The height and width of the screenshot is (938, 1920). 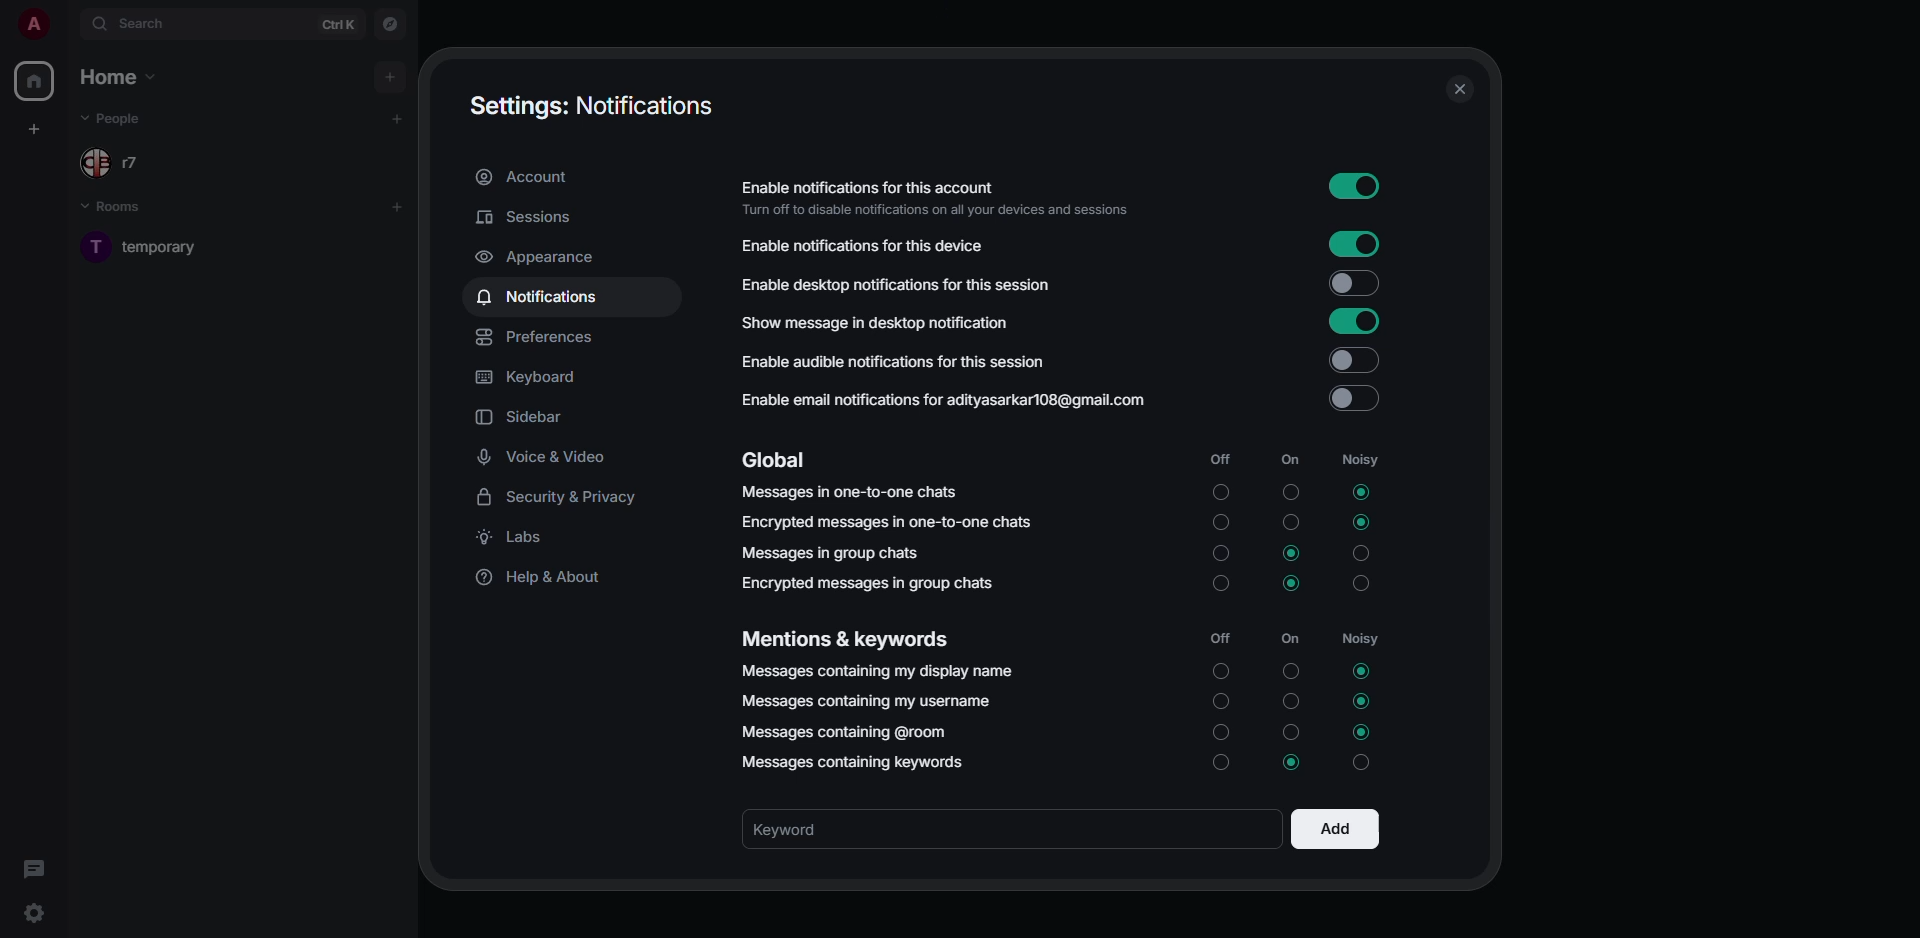 What do you see at coordinates (1220, 458) in the screenshot?
I see `off` at bounding box center [1220, 458].